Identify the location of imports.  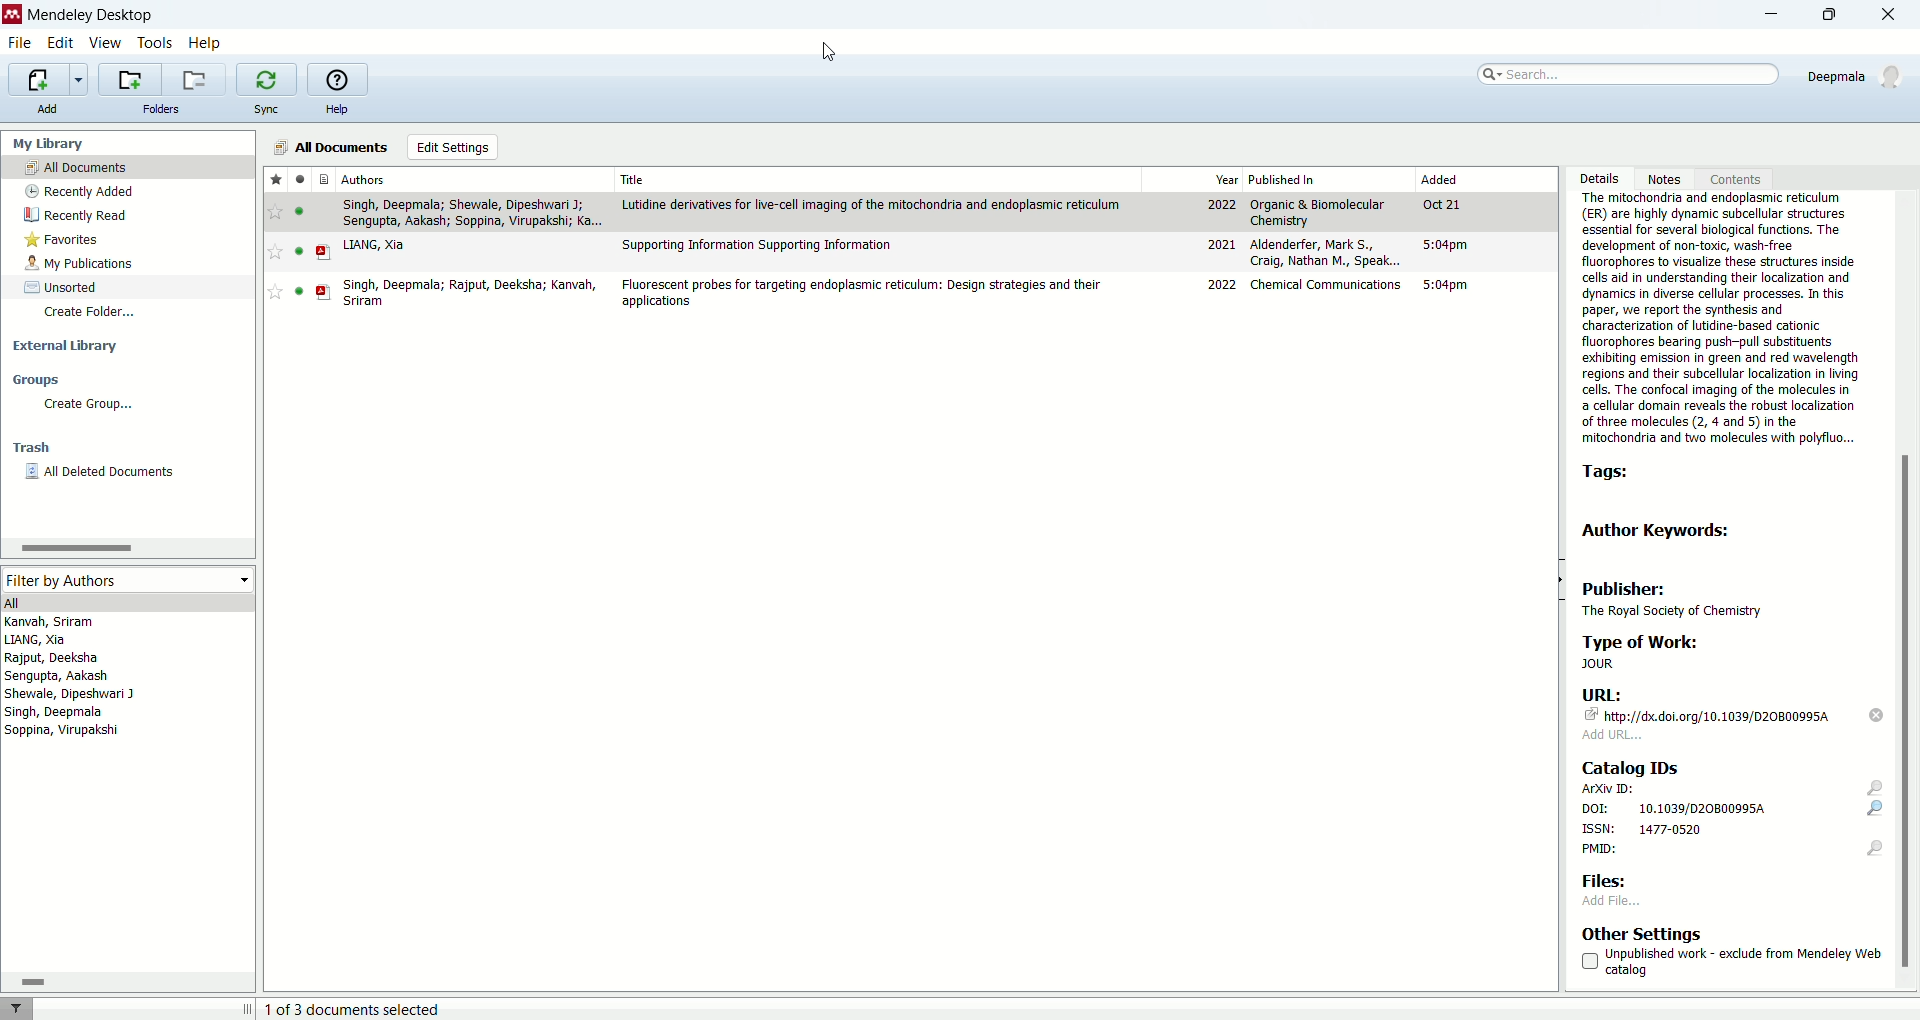
(47, 80).